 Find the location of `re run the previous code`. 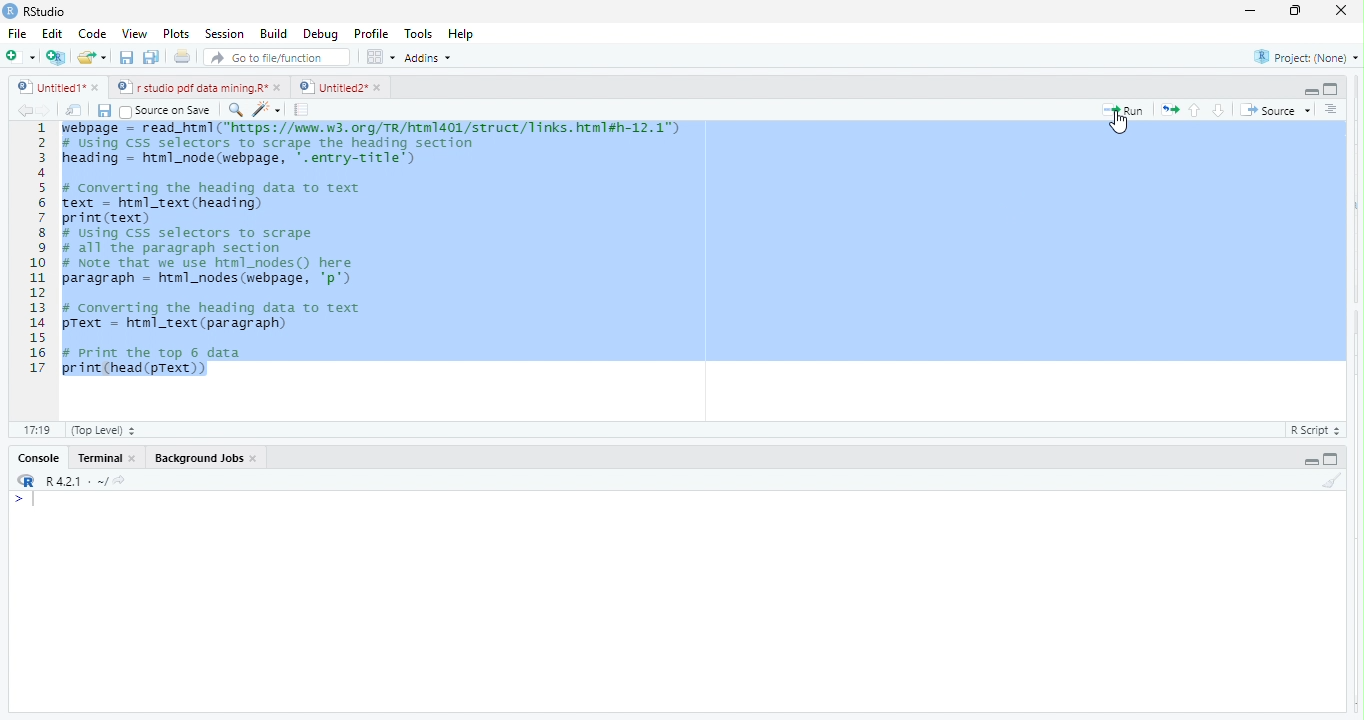

re run the previous code is located at coordinates (1172, 110).